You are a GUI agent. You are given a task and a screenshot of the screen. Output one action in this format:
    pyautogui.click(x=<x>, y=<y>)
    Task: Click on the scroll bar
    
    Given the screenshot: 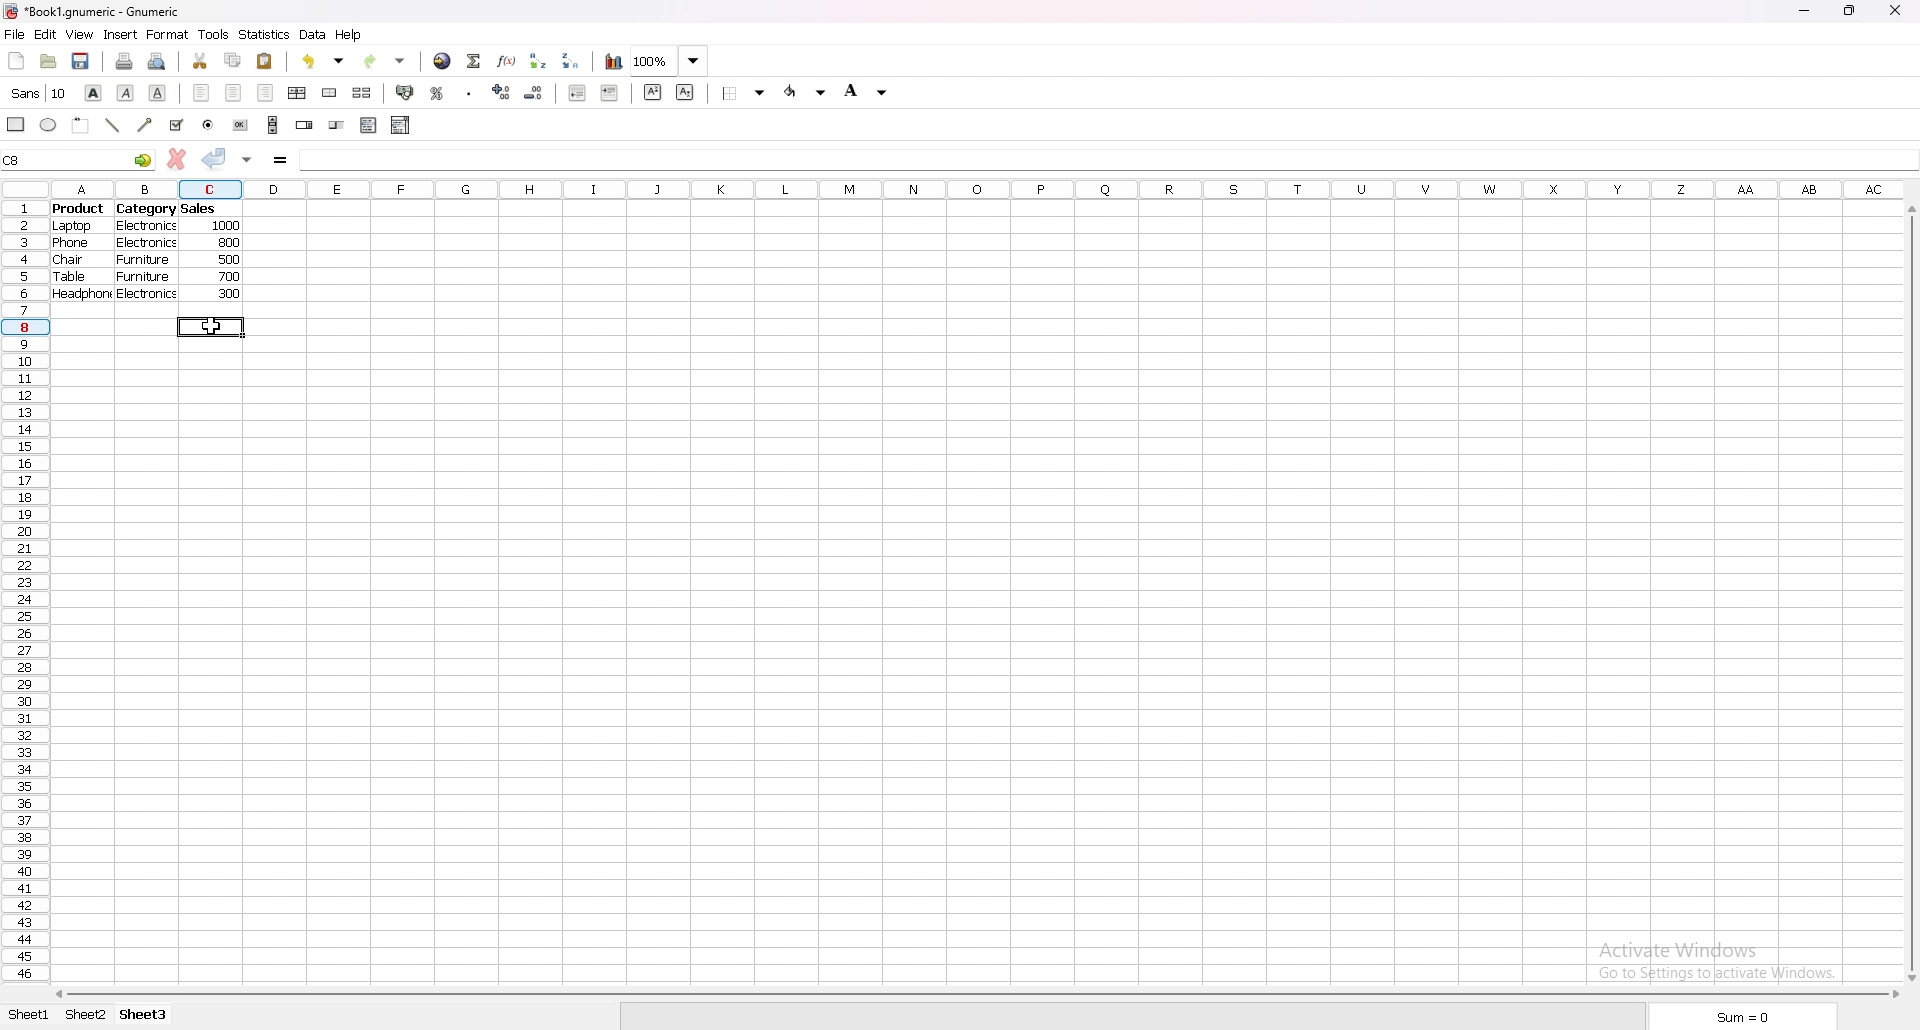 What is the action you would take?
    pyautogui.click(x=1912, y=590)
    